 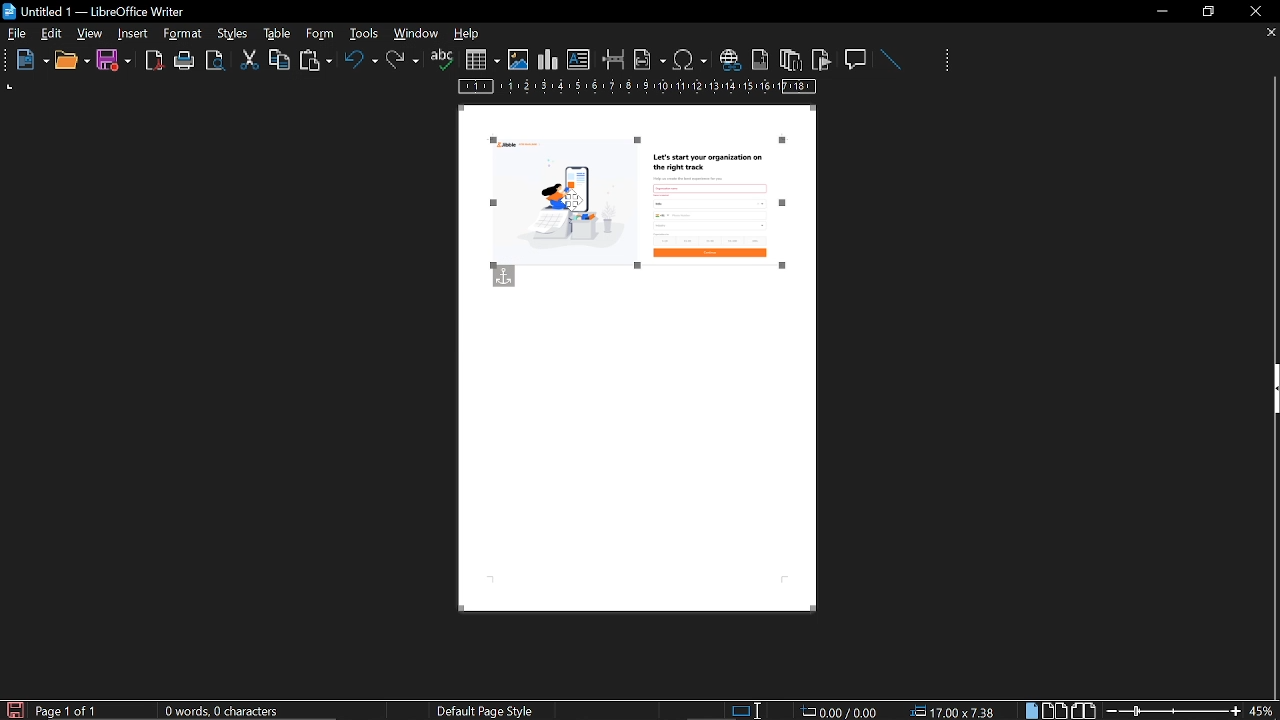 What do you see at coordinates (650, 59) in the screenshot?
I see `insert field` at bounding box center [650, 59].